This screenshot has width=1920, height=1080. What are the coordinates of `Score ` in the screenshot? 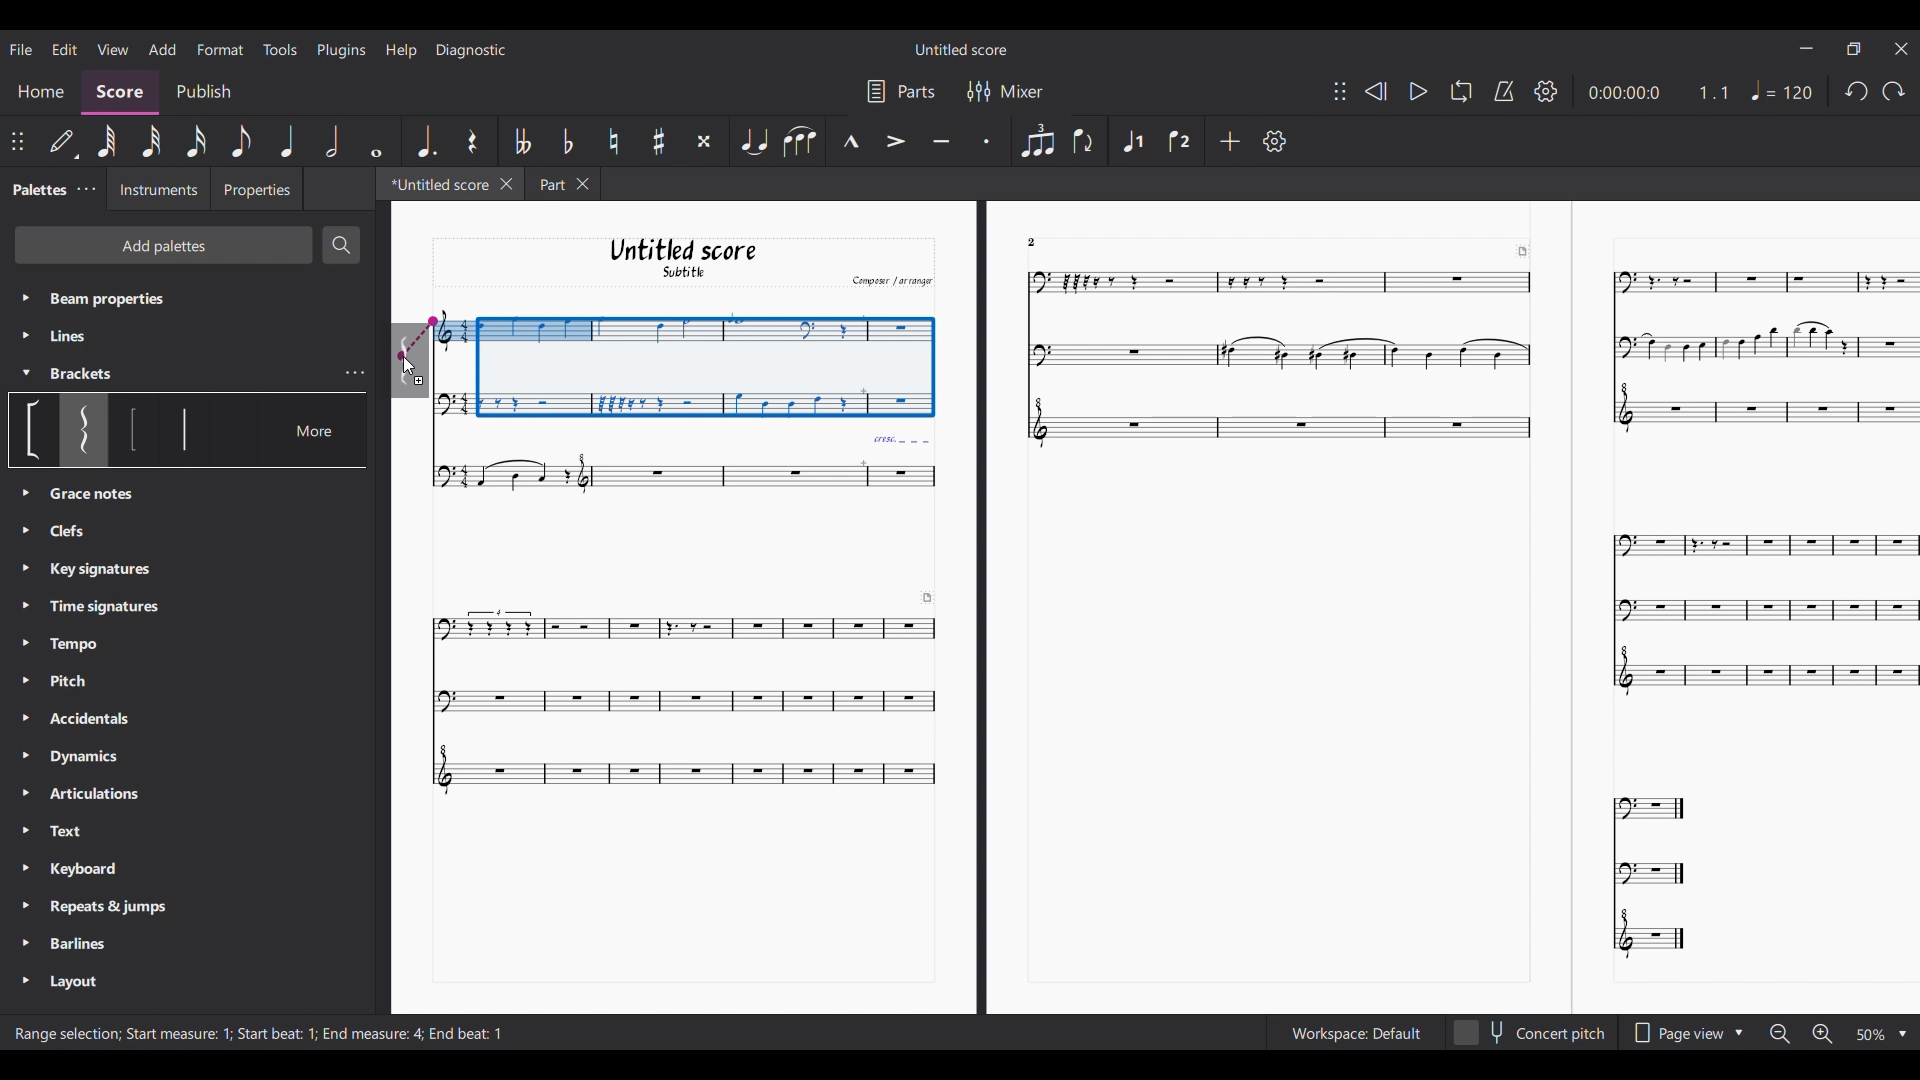 It's located at (121, 94).